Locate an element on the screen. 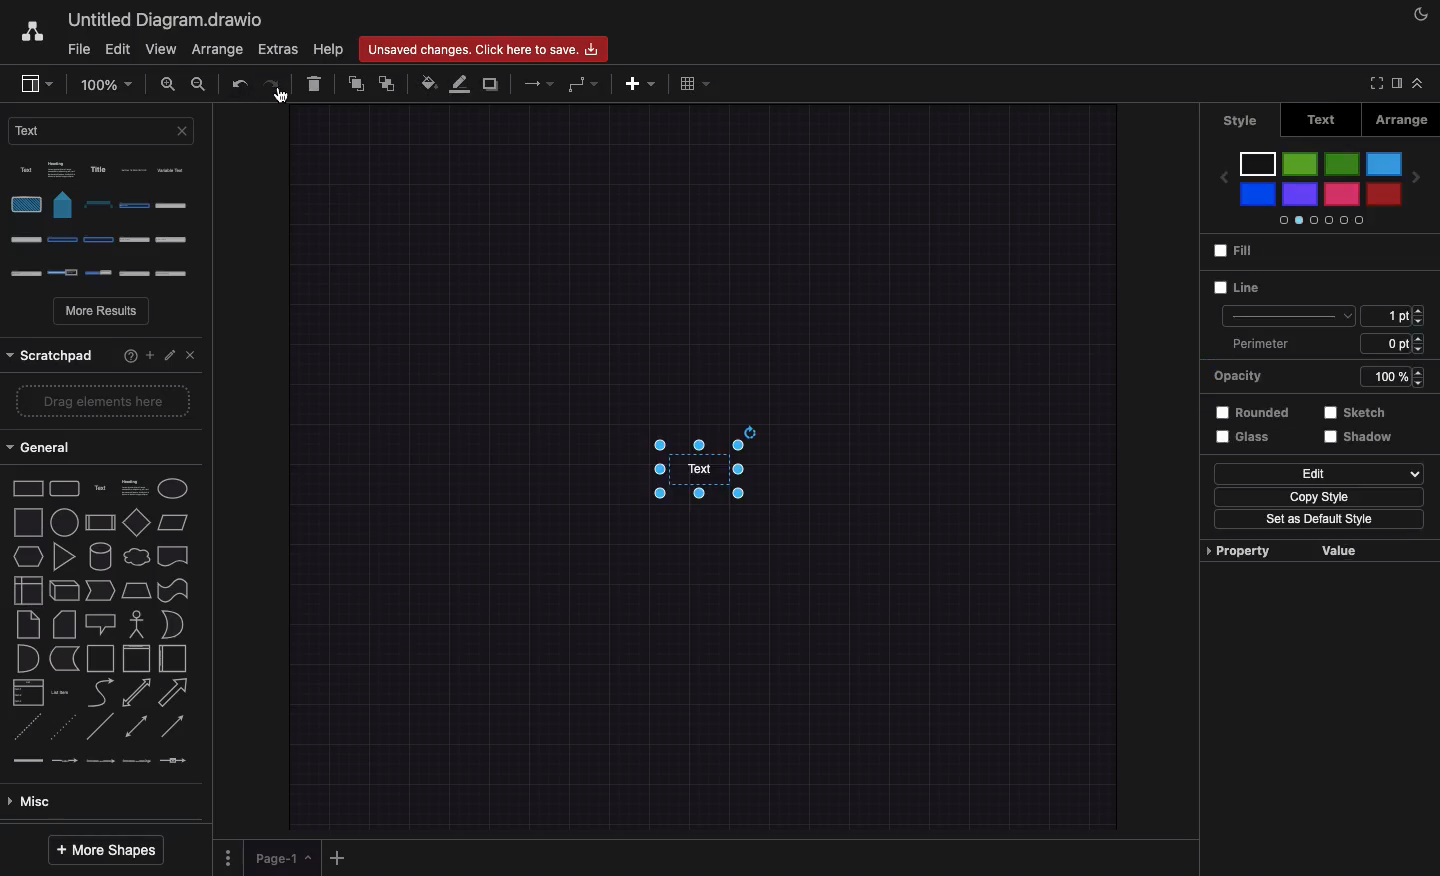  Draw.io is located at coordinates (31, 31).